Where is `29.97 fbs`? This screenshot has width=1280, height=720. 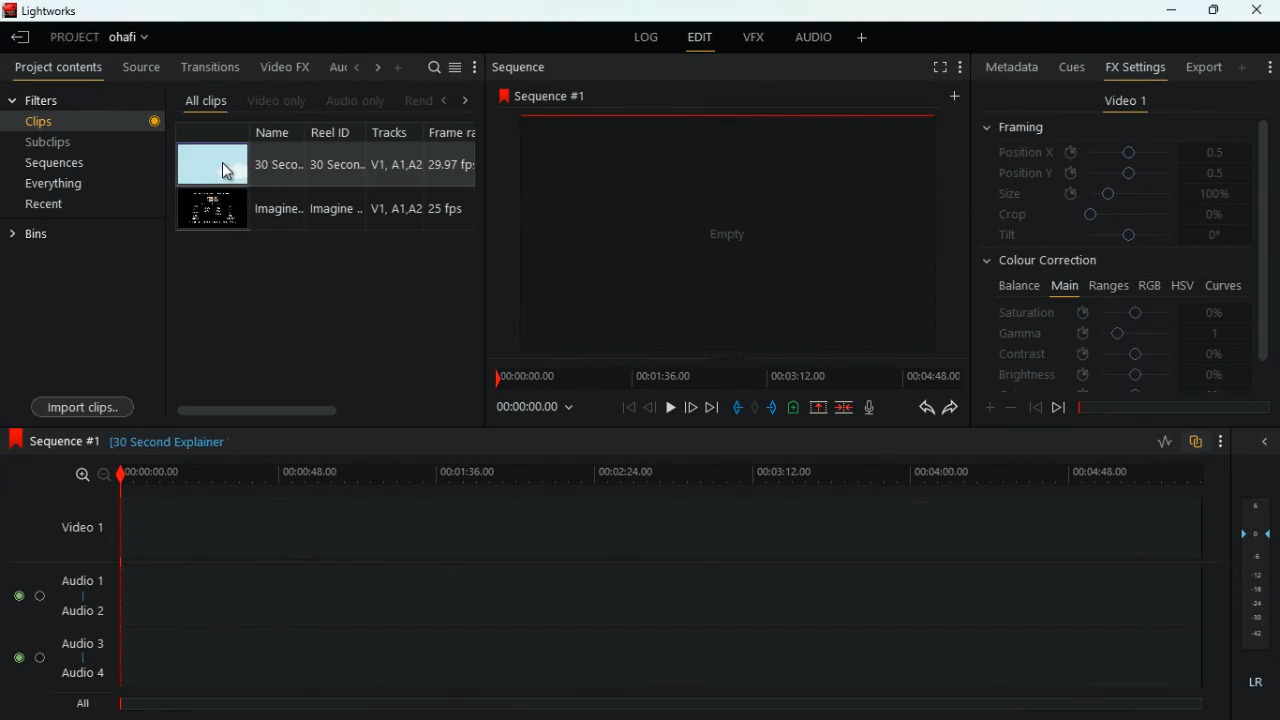 29.97 fbs is located at coordinates (454, 163).